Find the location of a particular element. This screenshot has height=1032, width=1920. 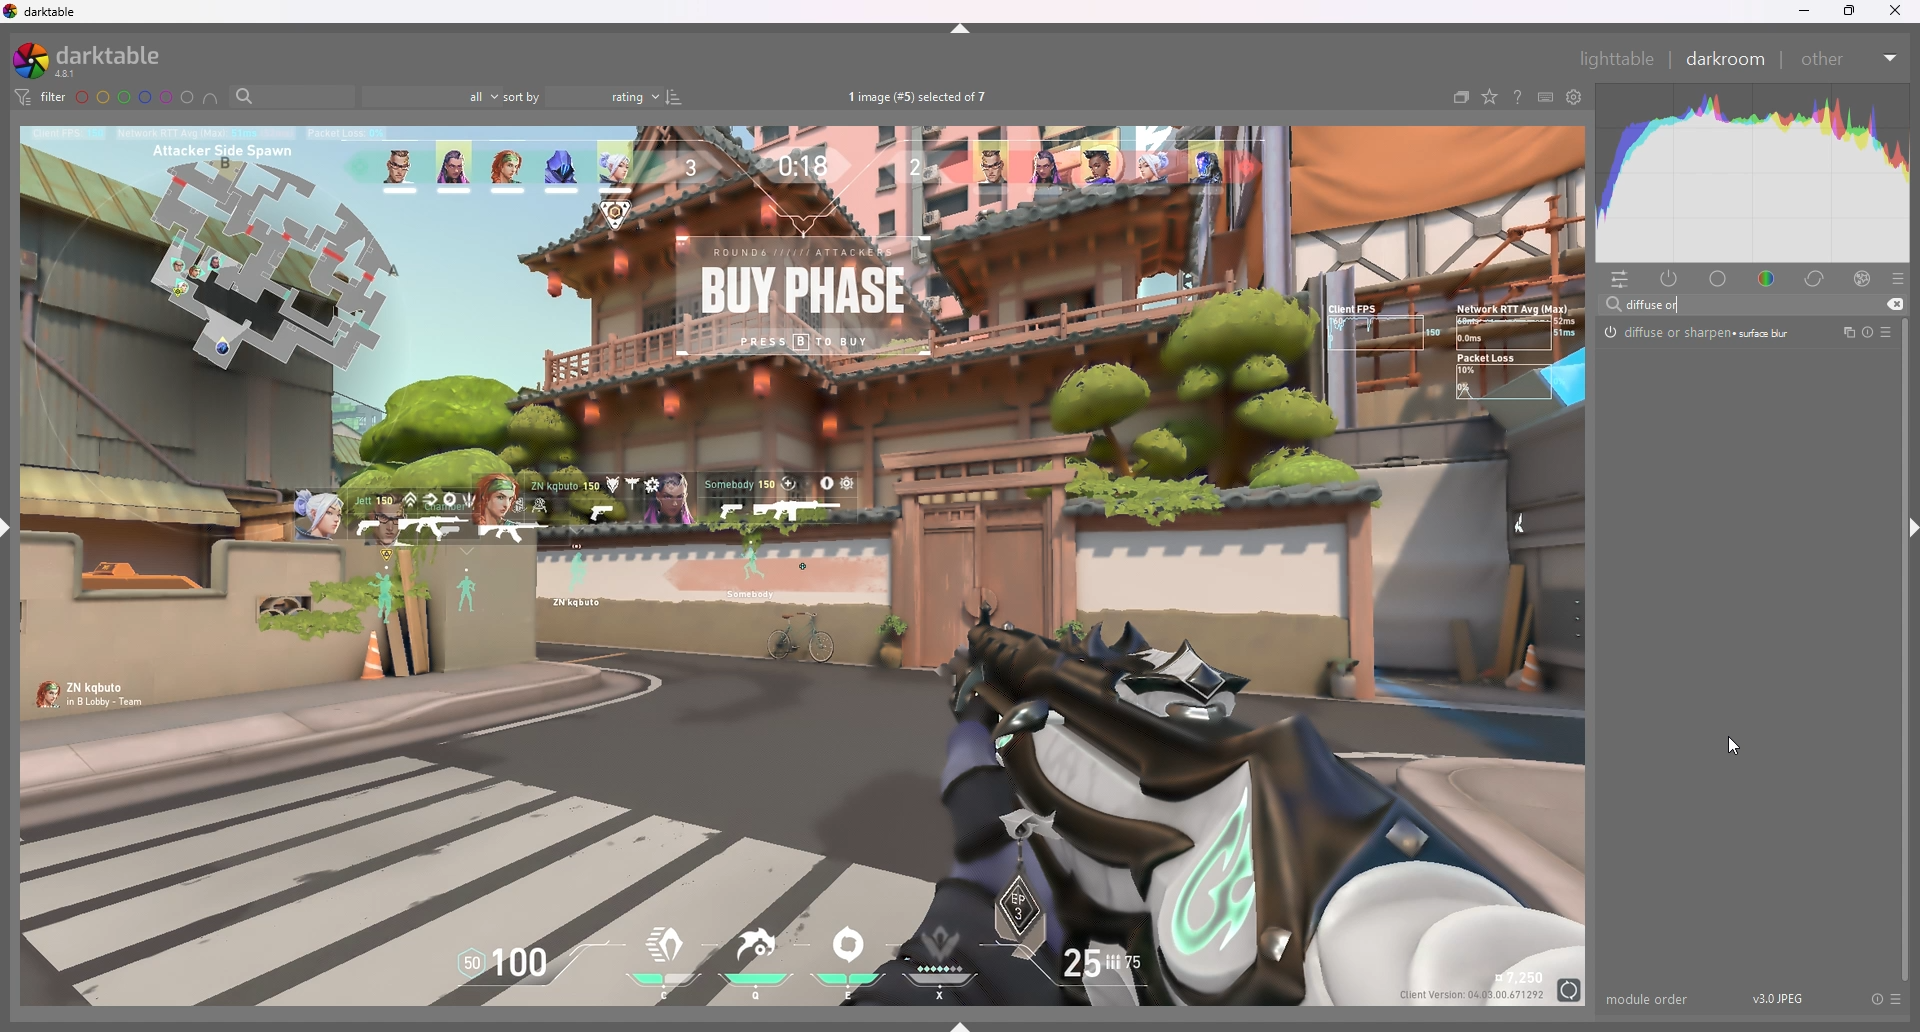

filter is located at coordinates (41, 97).